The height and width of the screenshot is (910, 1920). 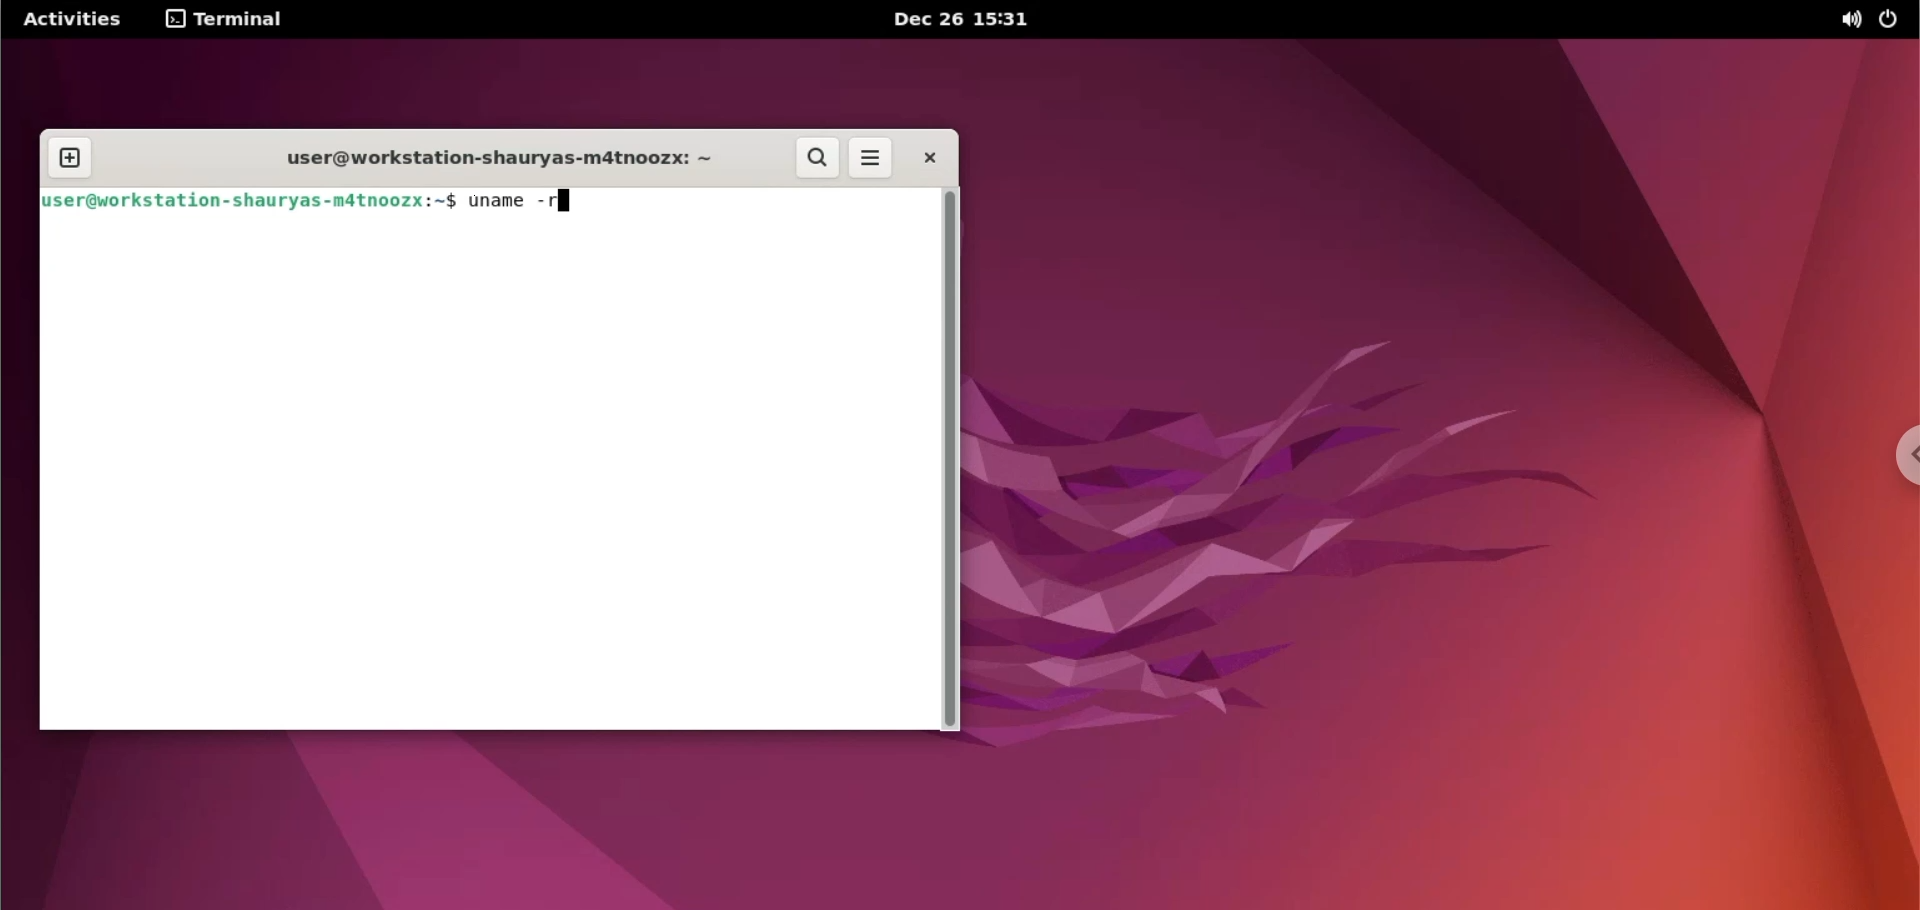 What do you see at coordinates (815, 159) in the screenshot?
I see `search` at bounding box center [815, 159].